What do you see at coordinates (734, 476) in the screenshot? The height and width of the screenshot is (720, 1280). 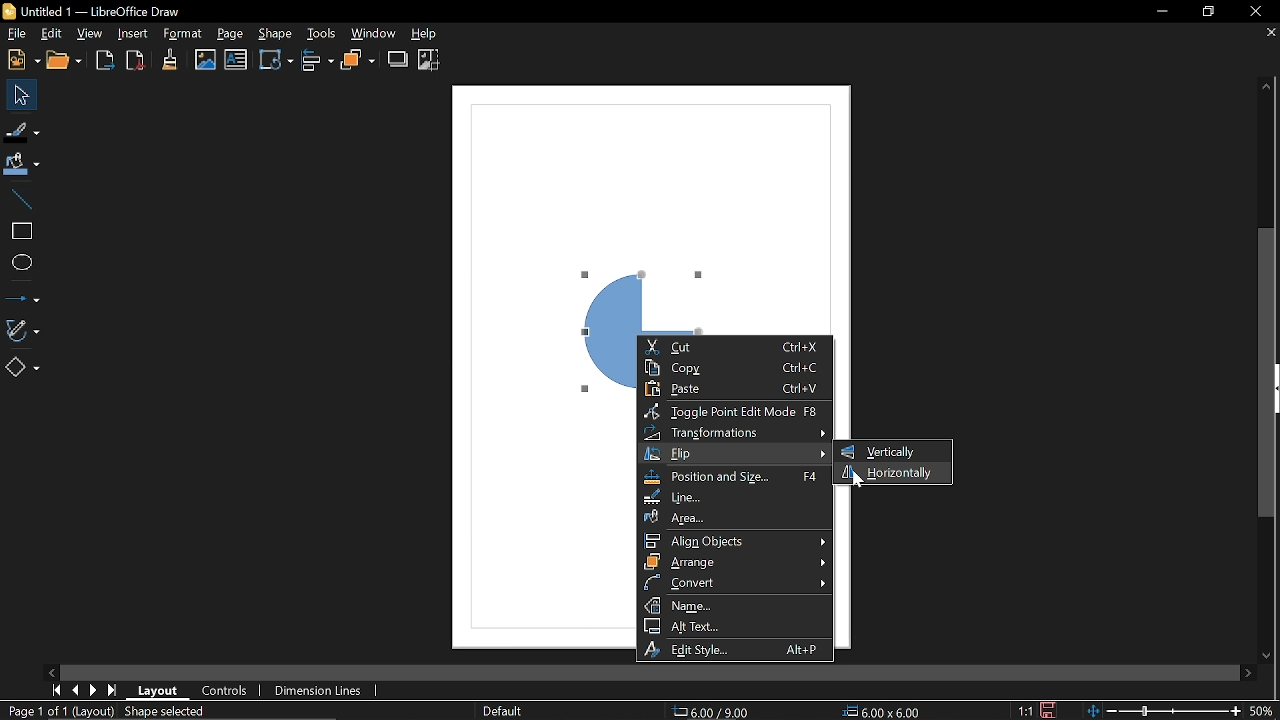 I see `position and size` at bounding box center [734, 476].